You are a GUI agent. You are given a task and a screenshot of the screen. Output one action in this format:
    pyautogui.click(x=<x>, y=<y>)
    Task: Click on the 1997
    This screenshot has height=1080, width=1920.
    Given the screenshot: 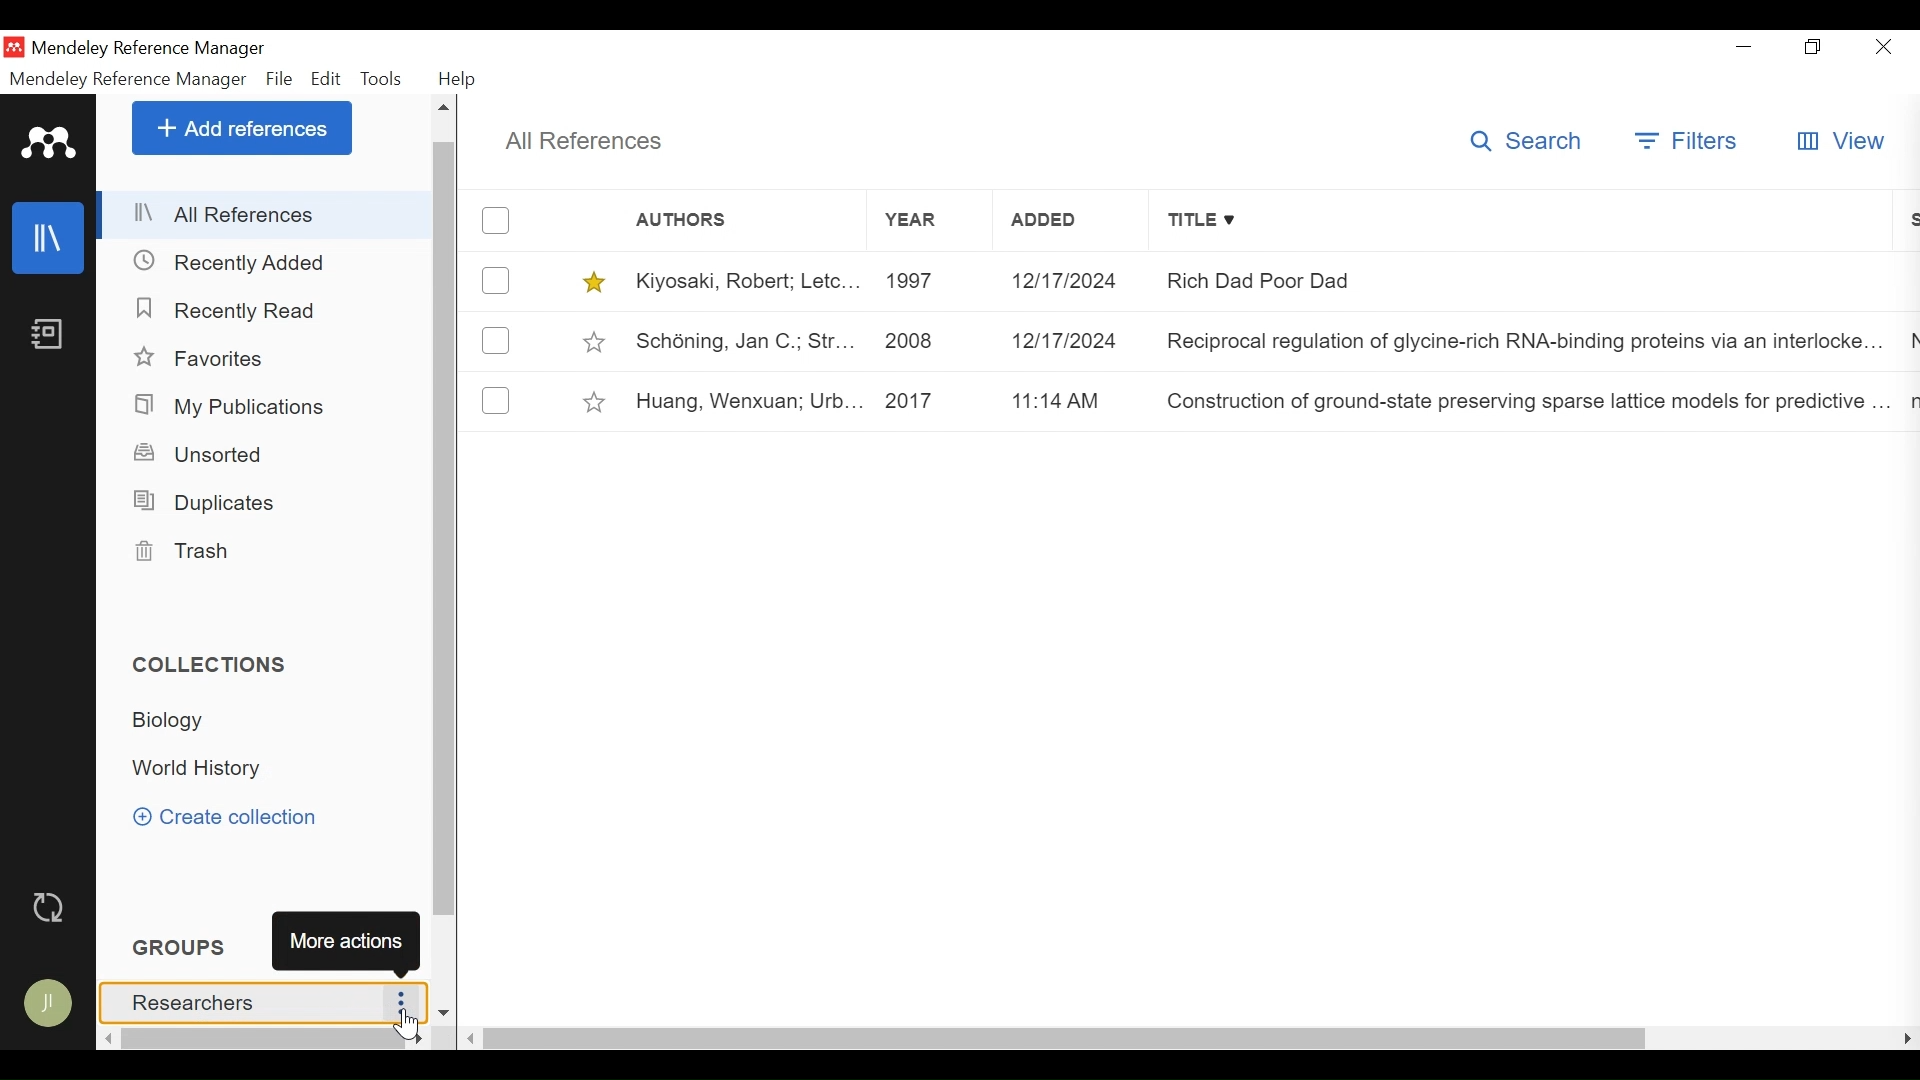 What is the action you would take?
    pyautogui.click(x=928, y=282)
    